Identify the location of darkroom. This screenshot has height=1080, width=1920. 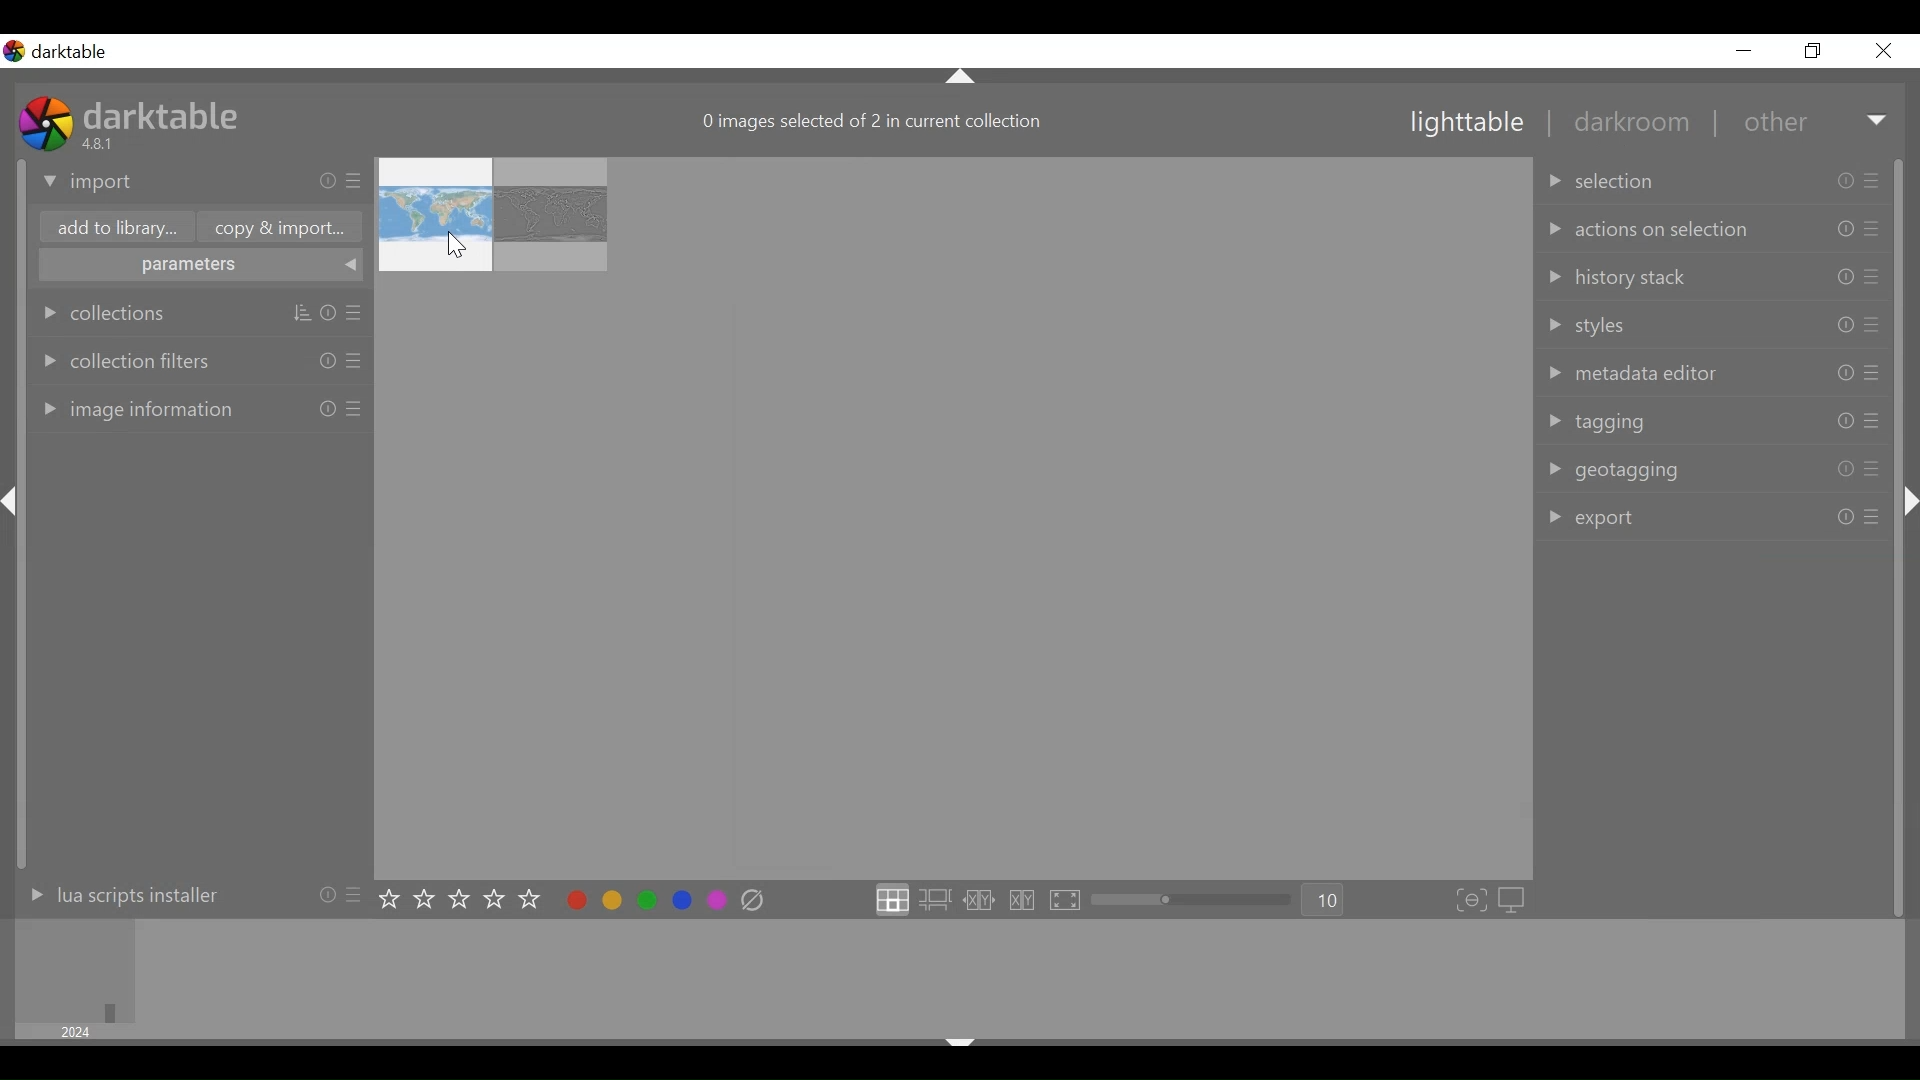
(1629, 125).